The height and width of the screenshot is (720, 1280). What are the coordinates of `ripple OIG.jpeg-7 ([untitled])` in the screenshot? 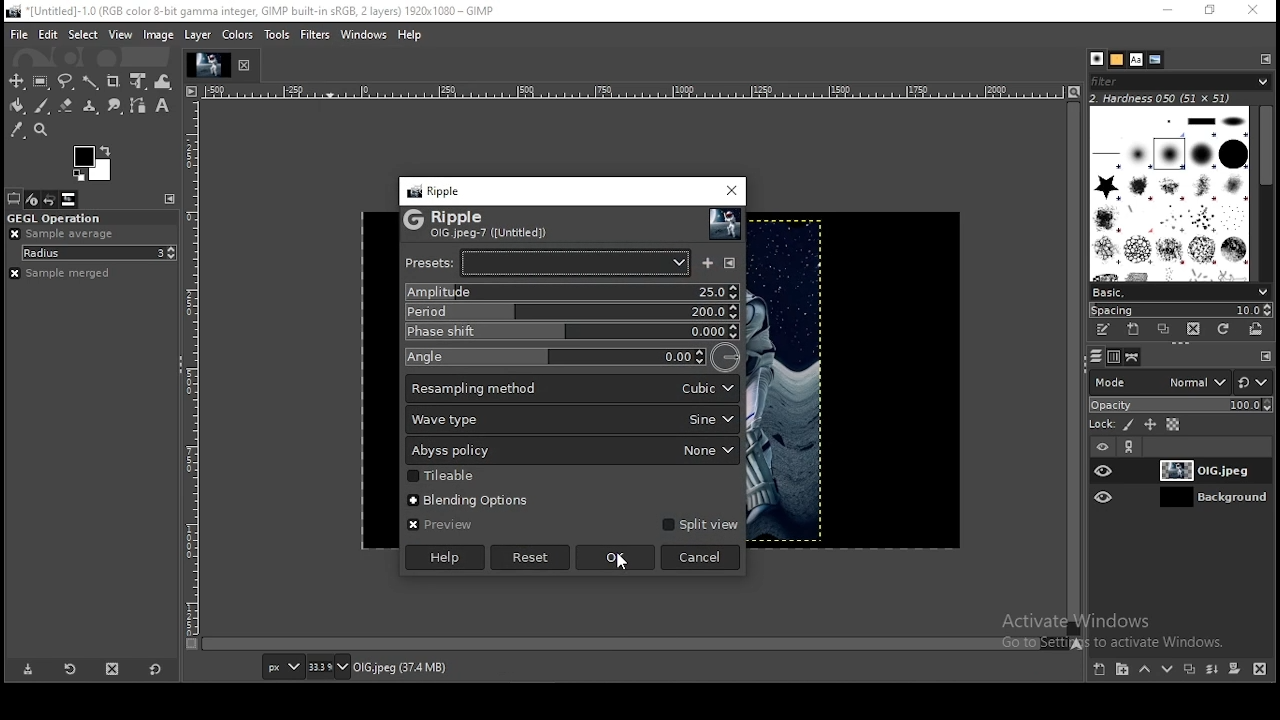 It's located at (478, 224).